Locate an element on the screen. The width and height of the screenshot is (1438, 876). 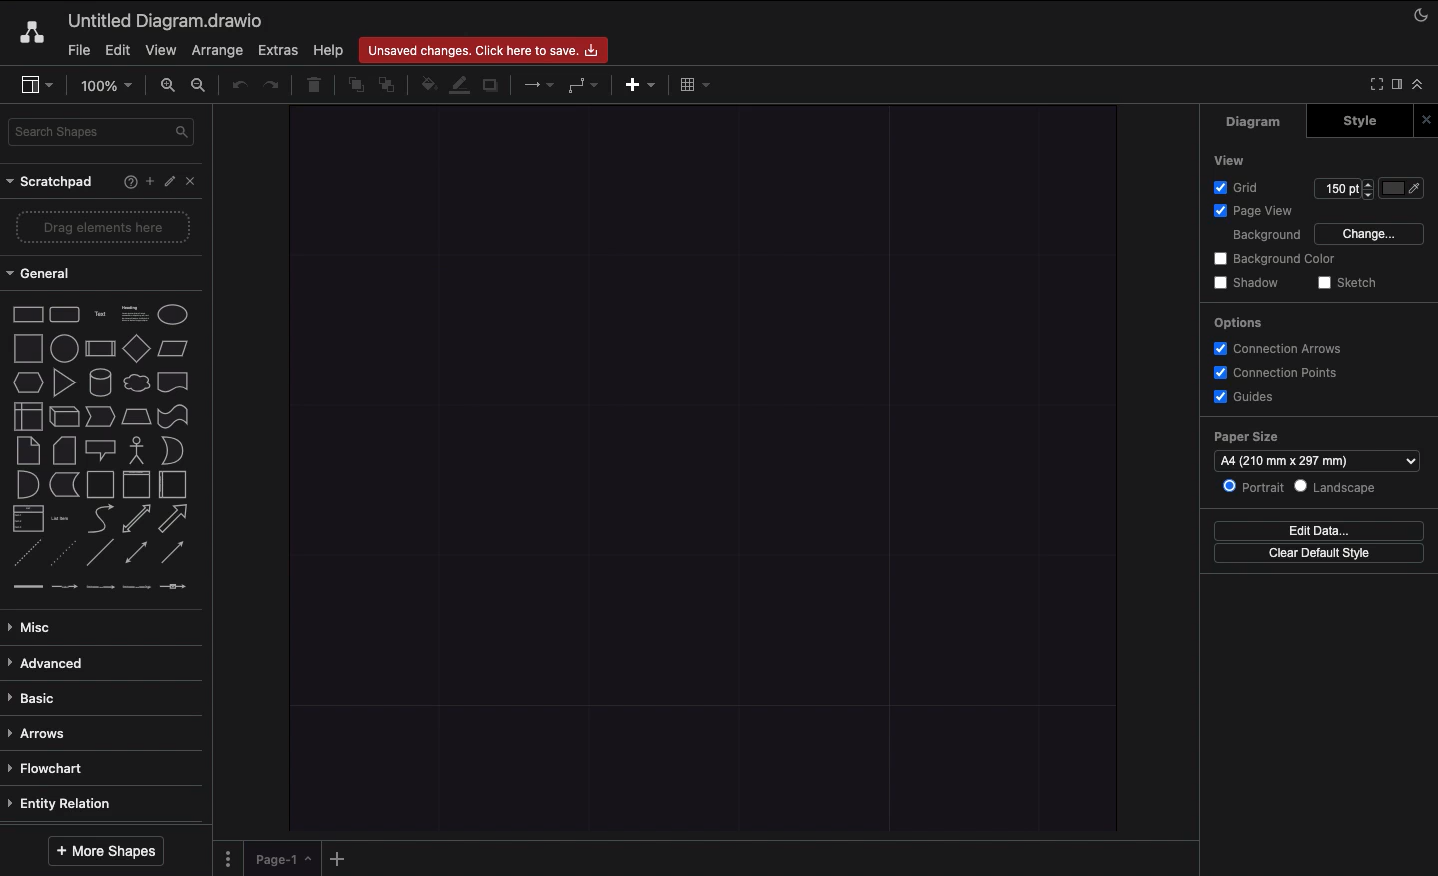
Basic is located at coordinates (40, 695).